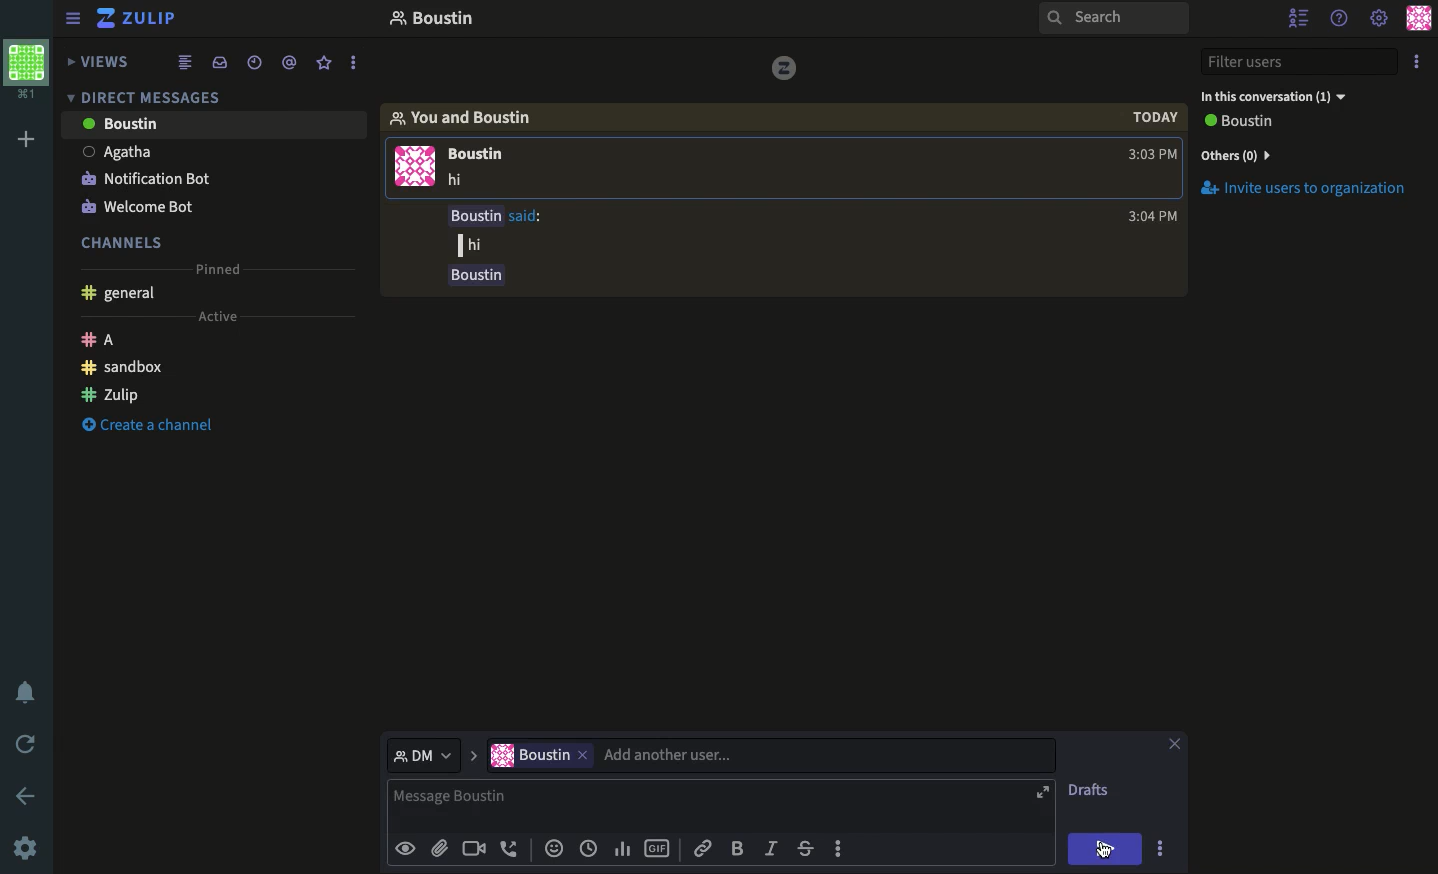 This screenshot has height=874, width=1438. I want to click on Zulip, so click(112, 393).